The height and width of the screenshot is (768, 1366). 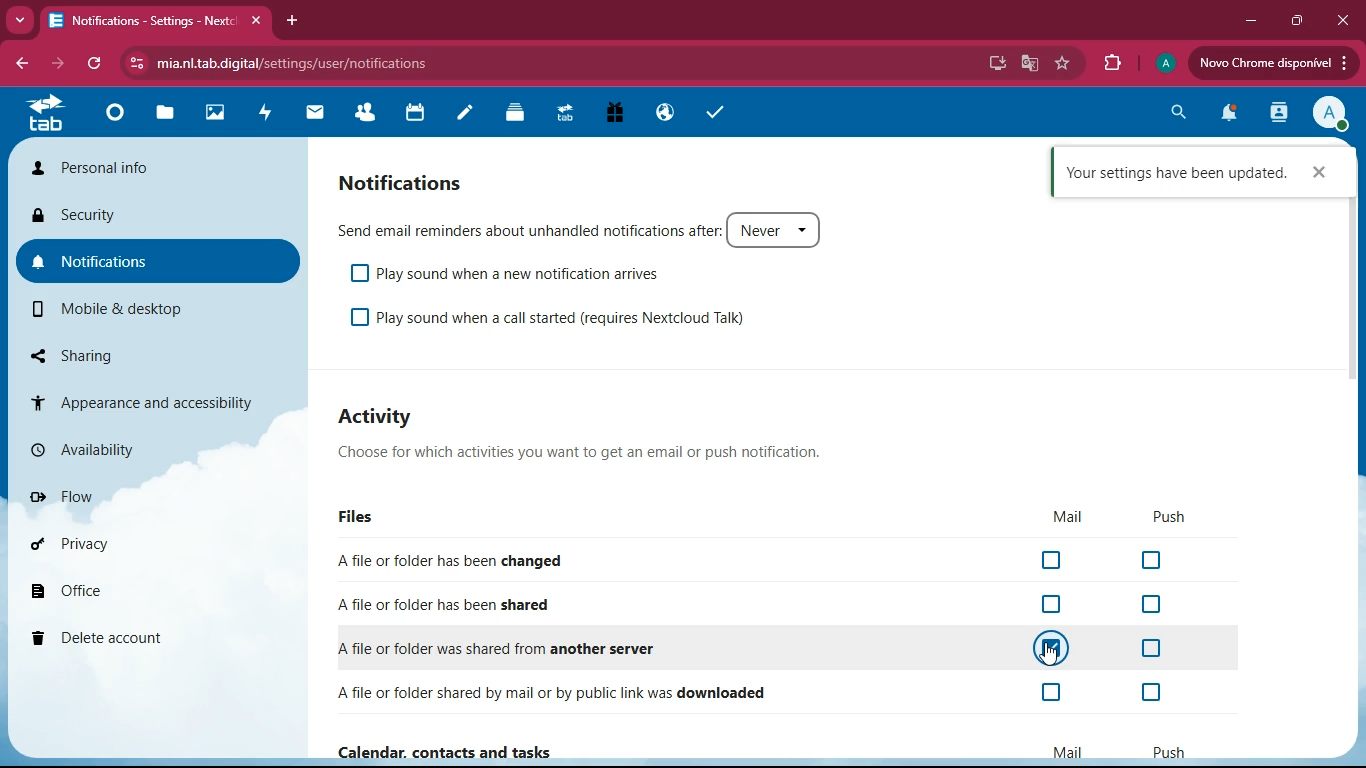 I want to click on search, so click(x=1177, y=112).